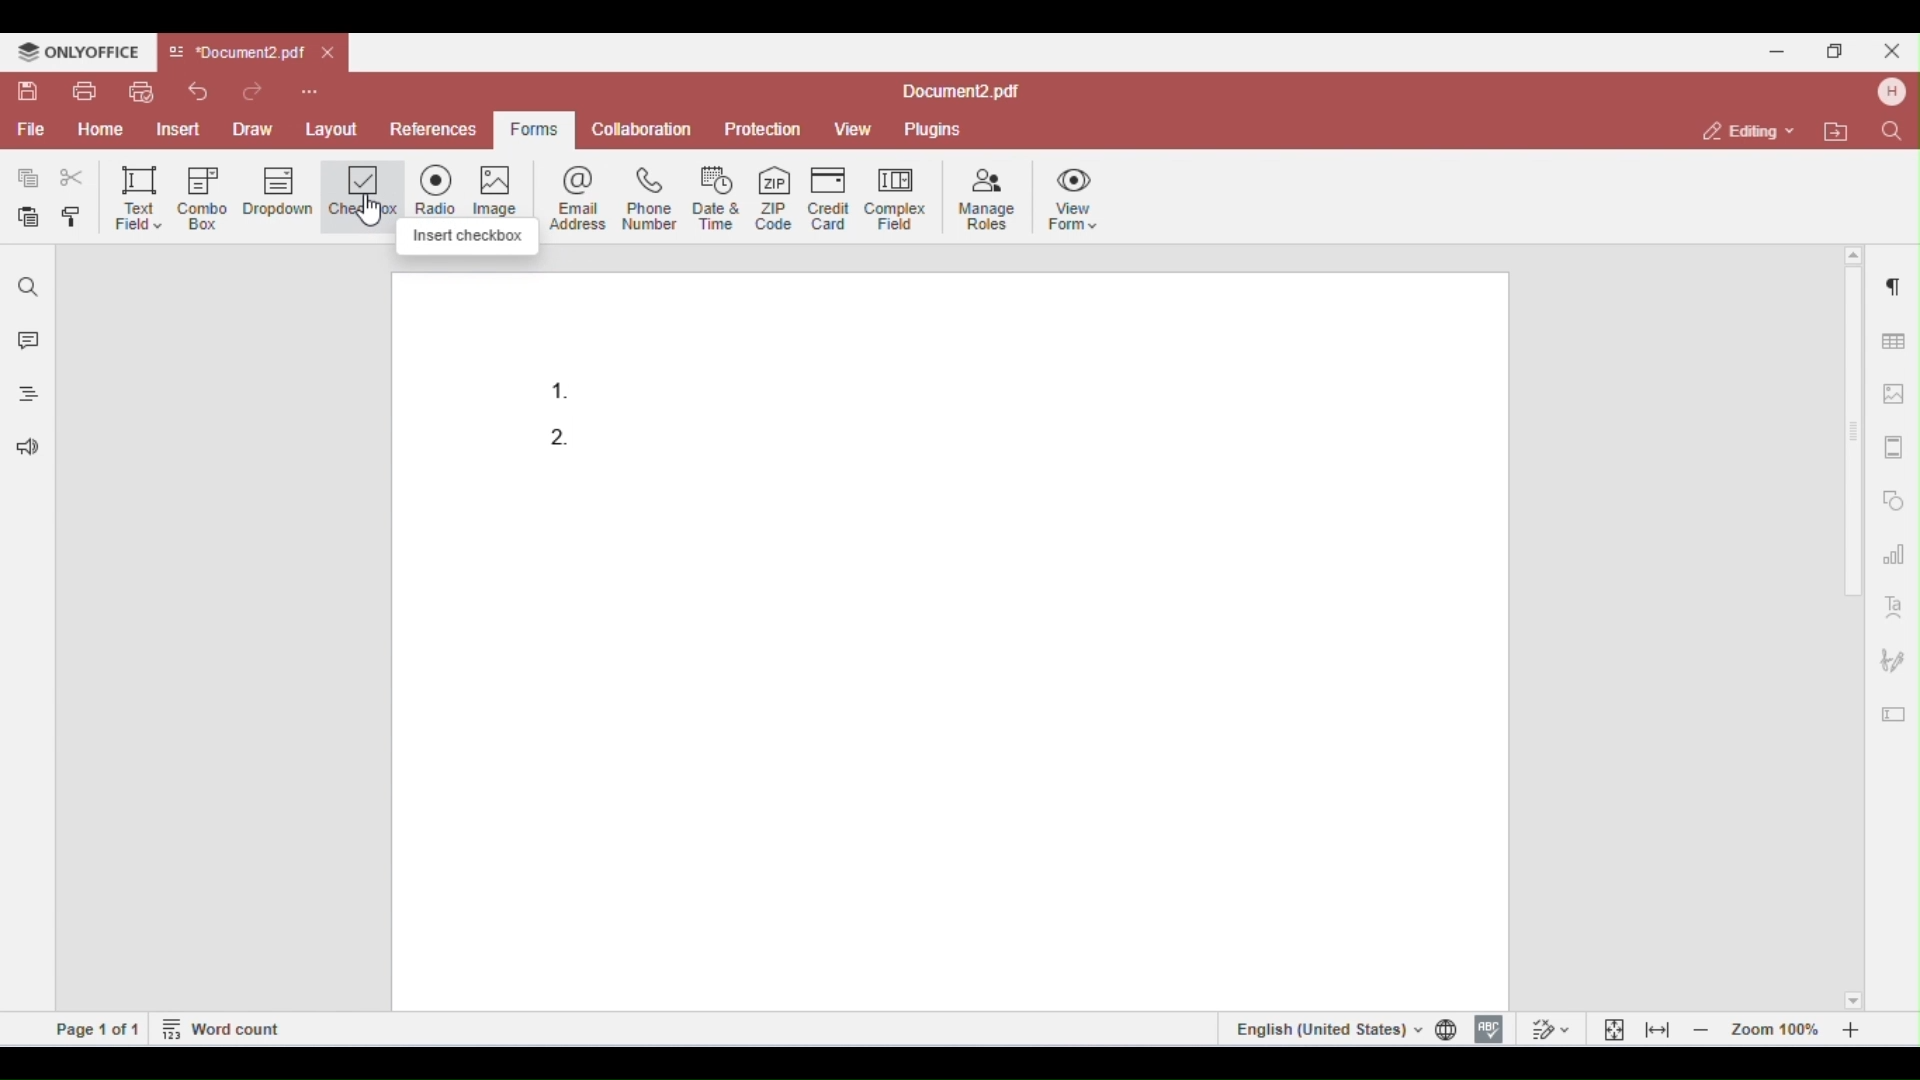 The image size is (1920, 1080). I want to click on cursor movement, so click(377, 213).